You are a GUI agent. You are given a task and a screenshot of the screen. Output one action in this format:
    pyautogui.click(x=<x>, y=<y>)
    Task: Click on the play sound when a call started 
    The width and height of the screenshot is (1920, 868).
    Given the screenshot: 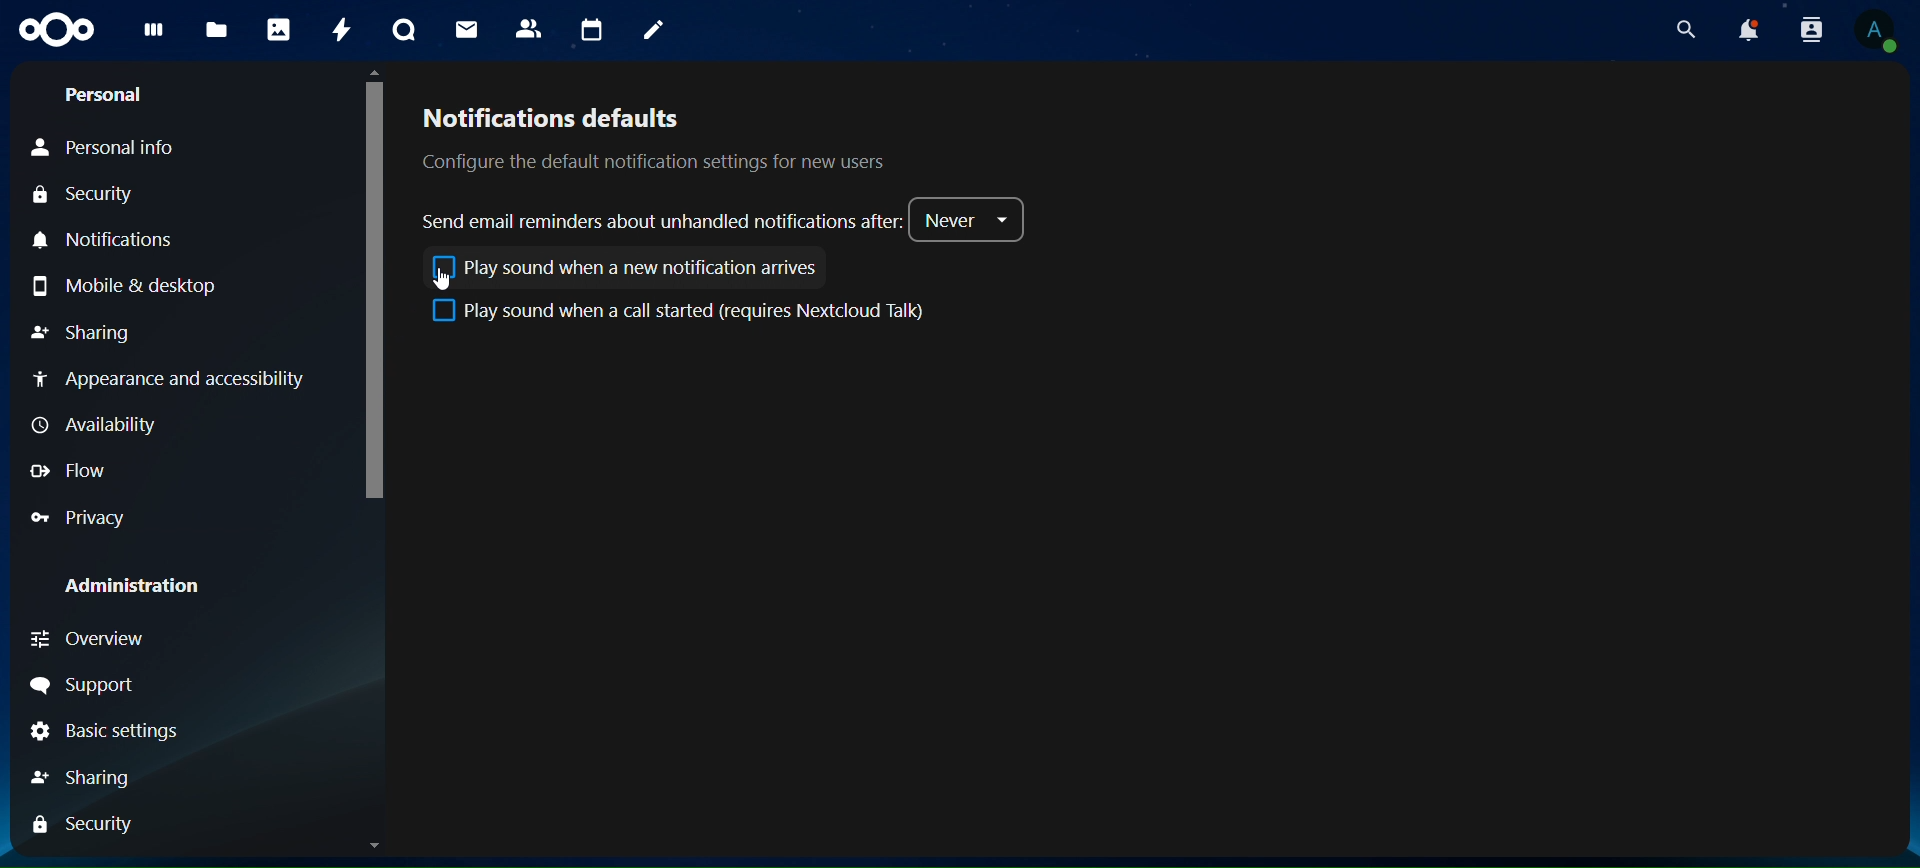 What is the action you would take?
    pyautogui.click(x=680, y=311)
    